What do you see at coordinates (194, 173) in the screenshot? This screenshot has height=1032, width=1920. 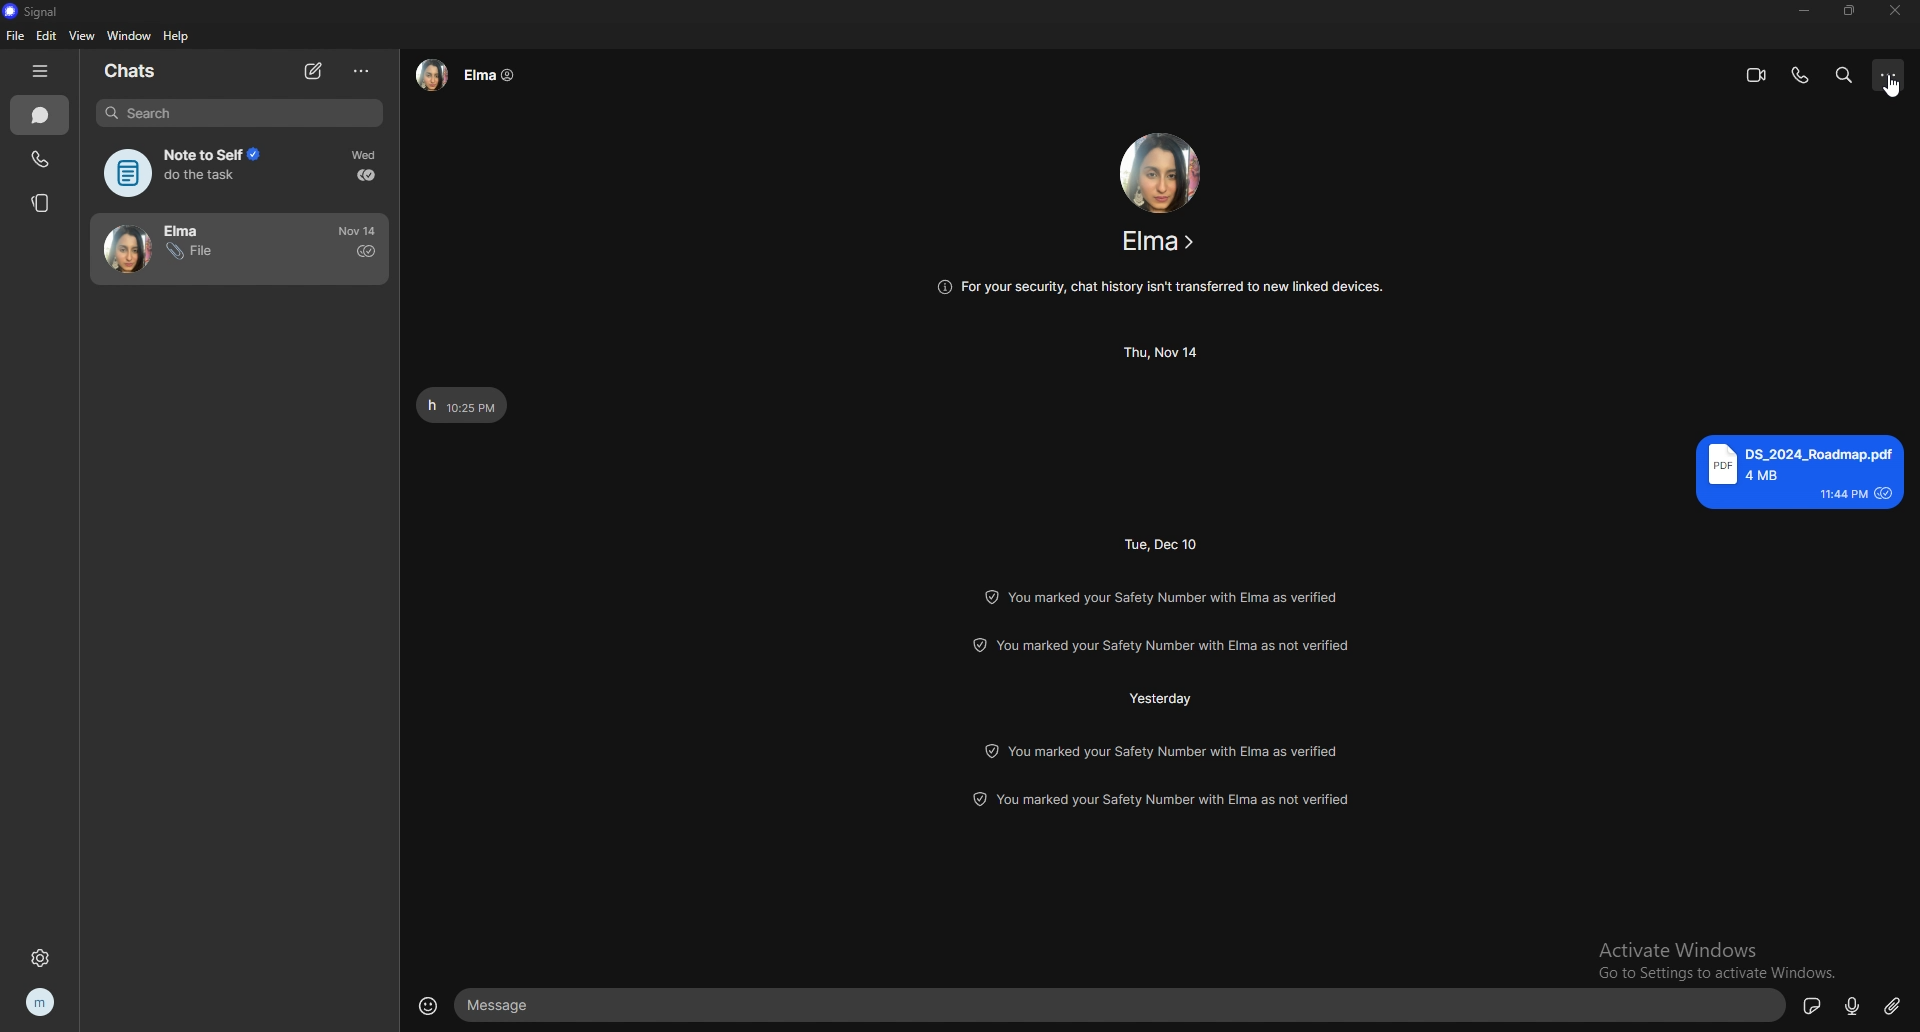 I see `note to self` at bounding box center [194, 173].